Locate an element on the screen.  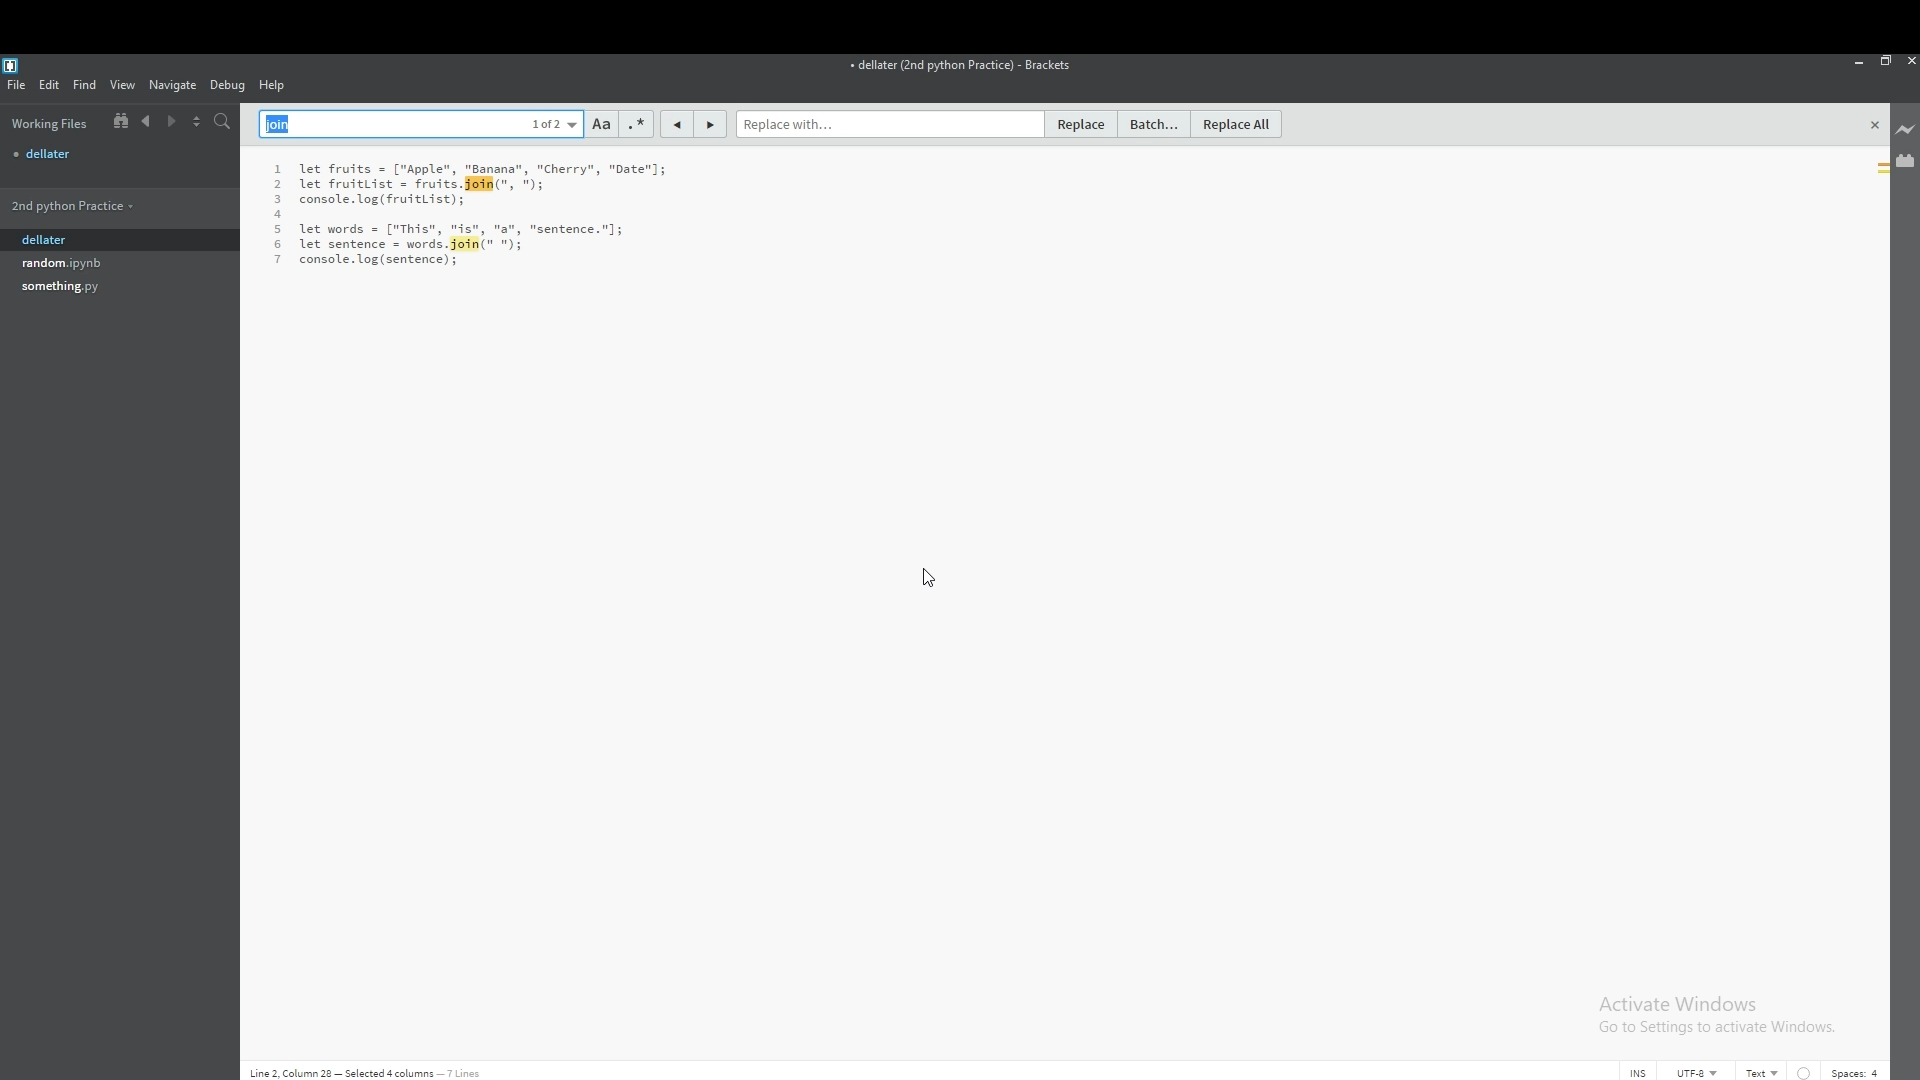
navigate is located at coordinates (174, 84).